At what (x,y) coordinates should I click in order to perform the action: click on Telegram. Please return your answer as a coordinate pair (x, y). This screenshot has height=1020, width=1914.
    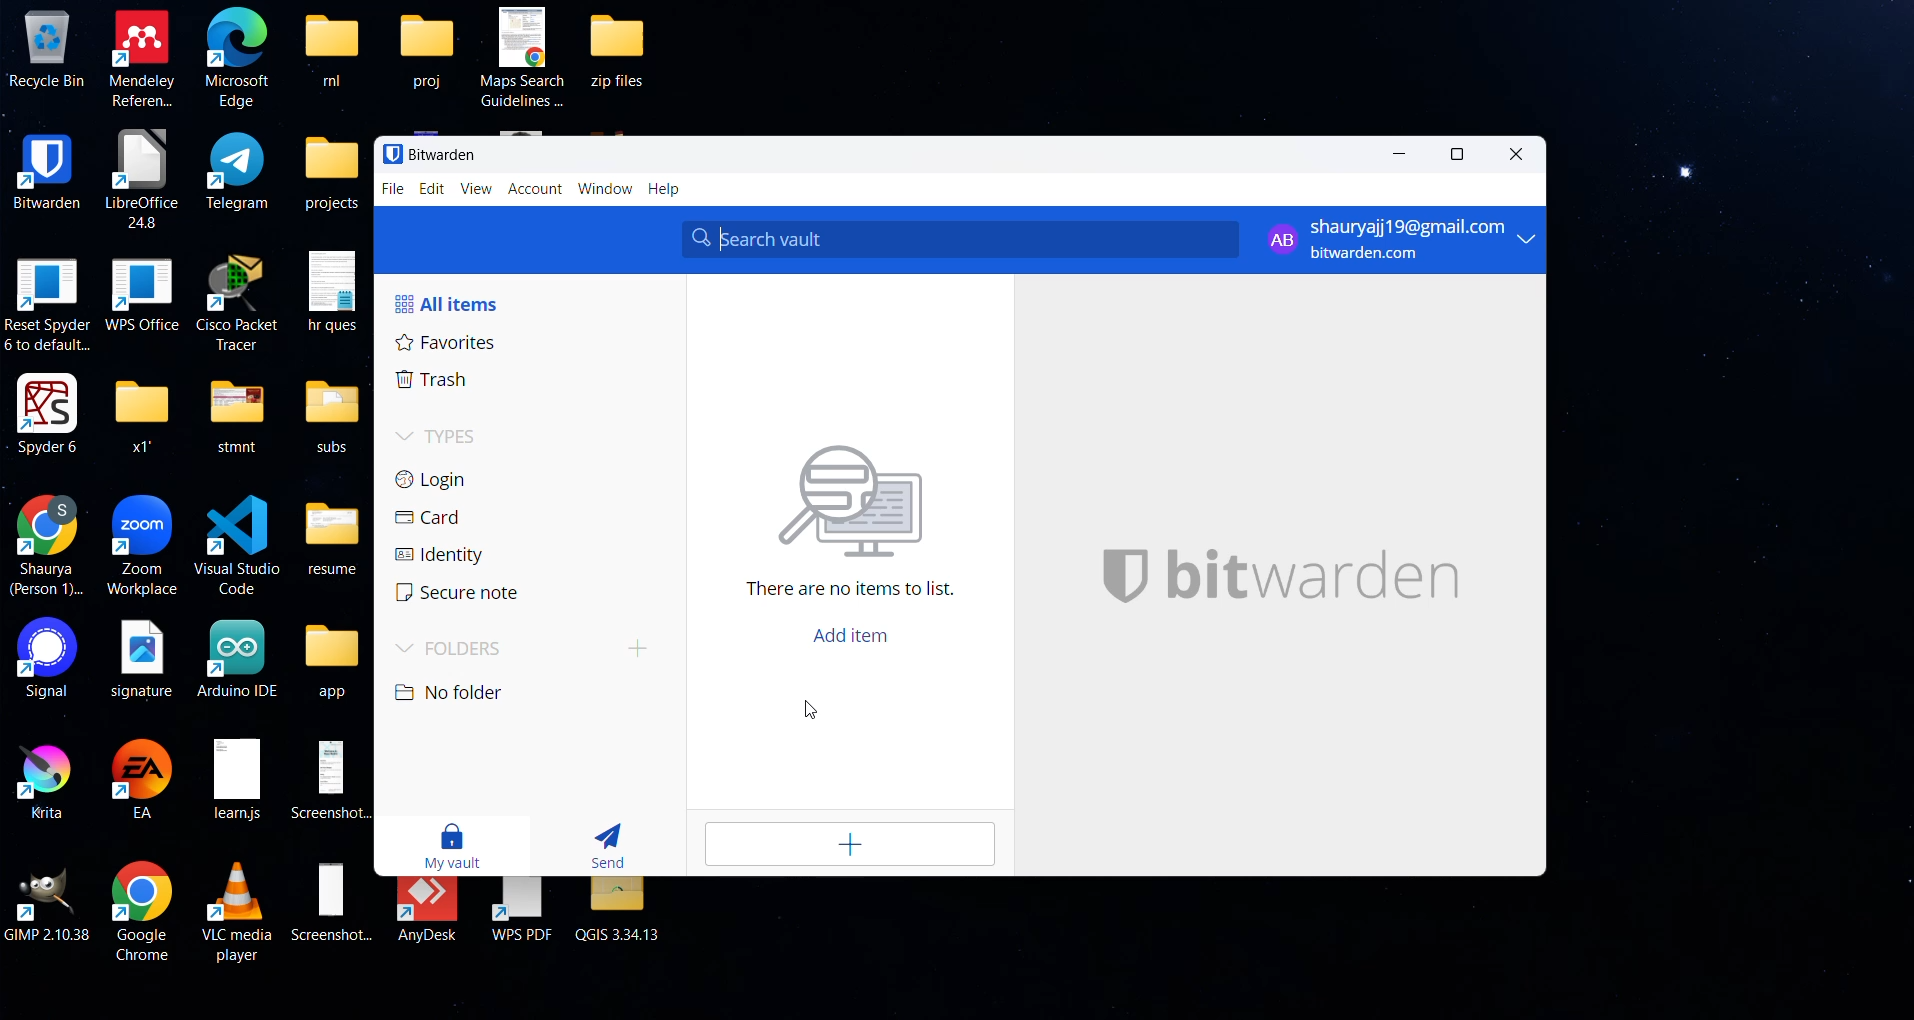
    Looking at the image, I should click on (239, 170).